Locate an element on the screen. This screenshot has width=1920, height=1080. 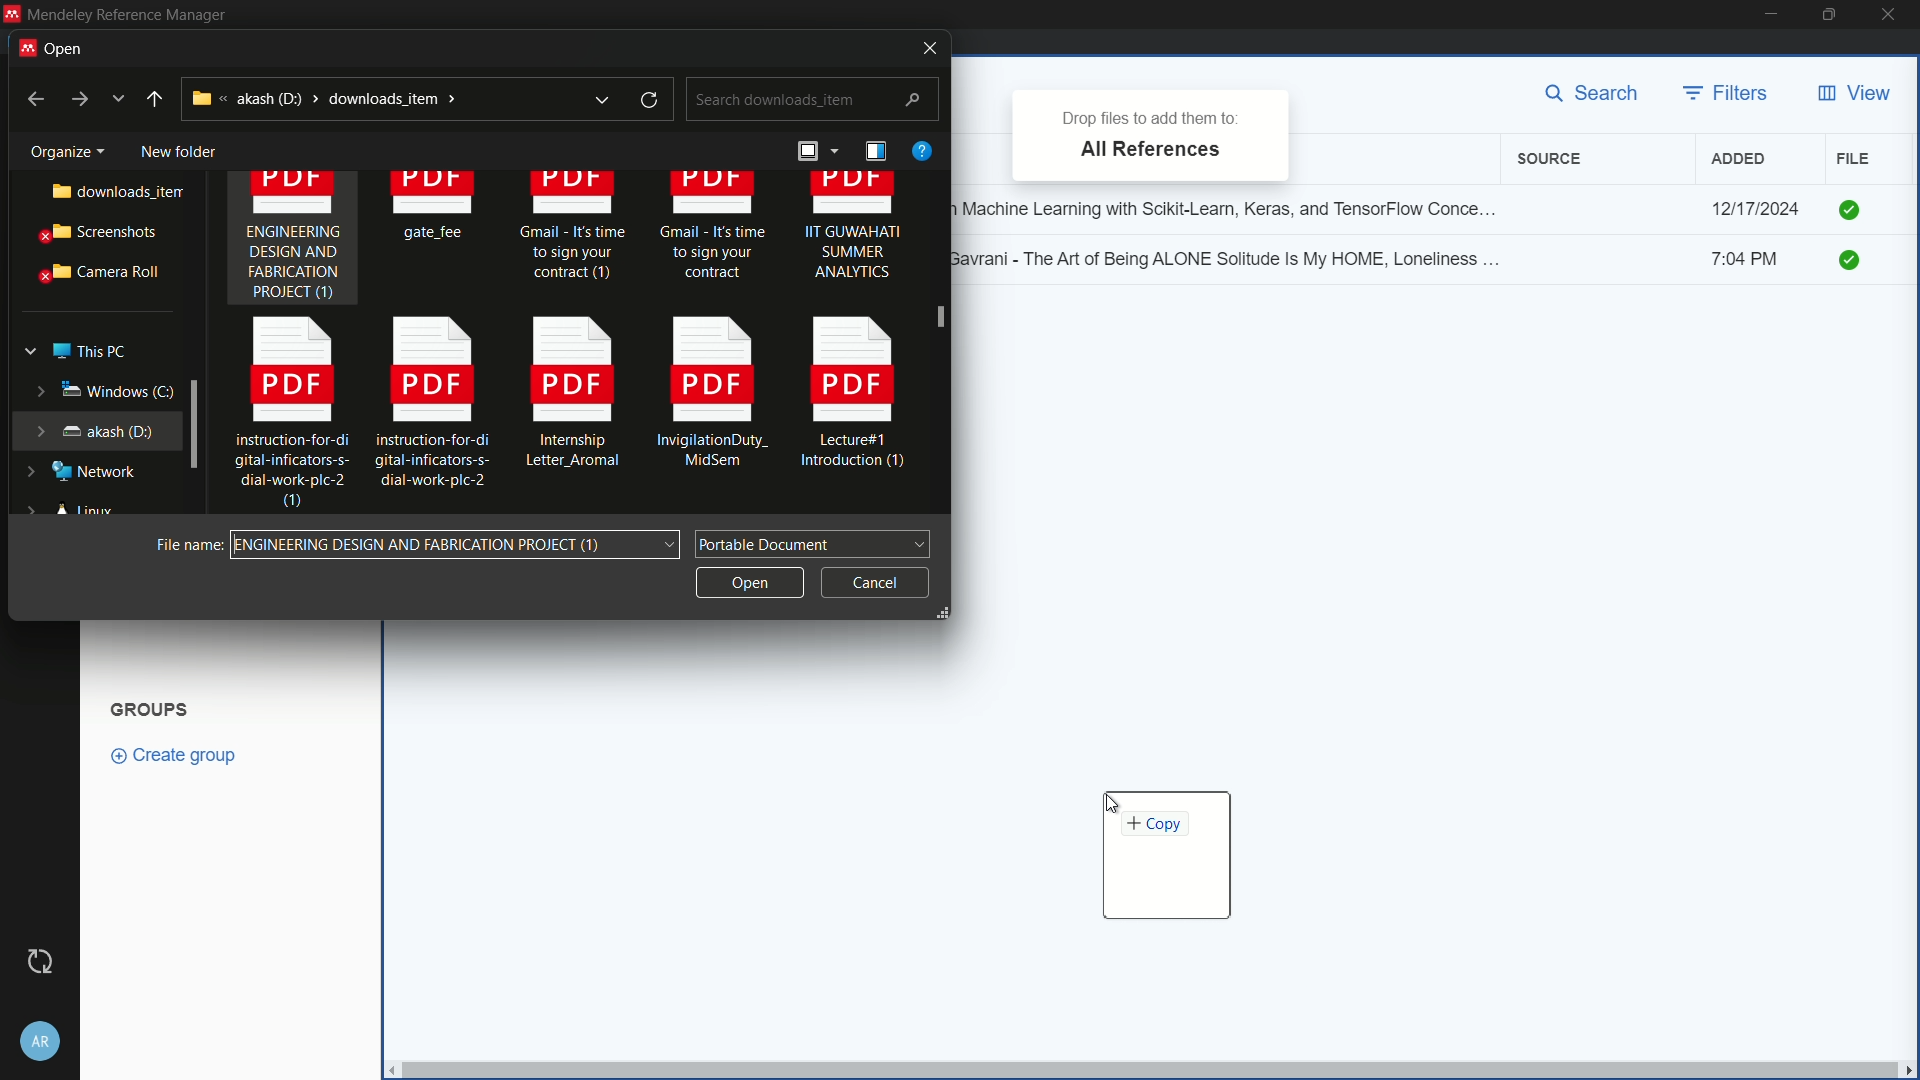
search is located at coordinates (1598, 95).